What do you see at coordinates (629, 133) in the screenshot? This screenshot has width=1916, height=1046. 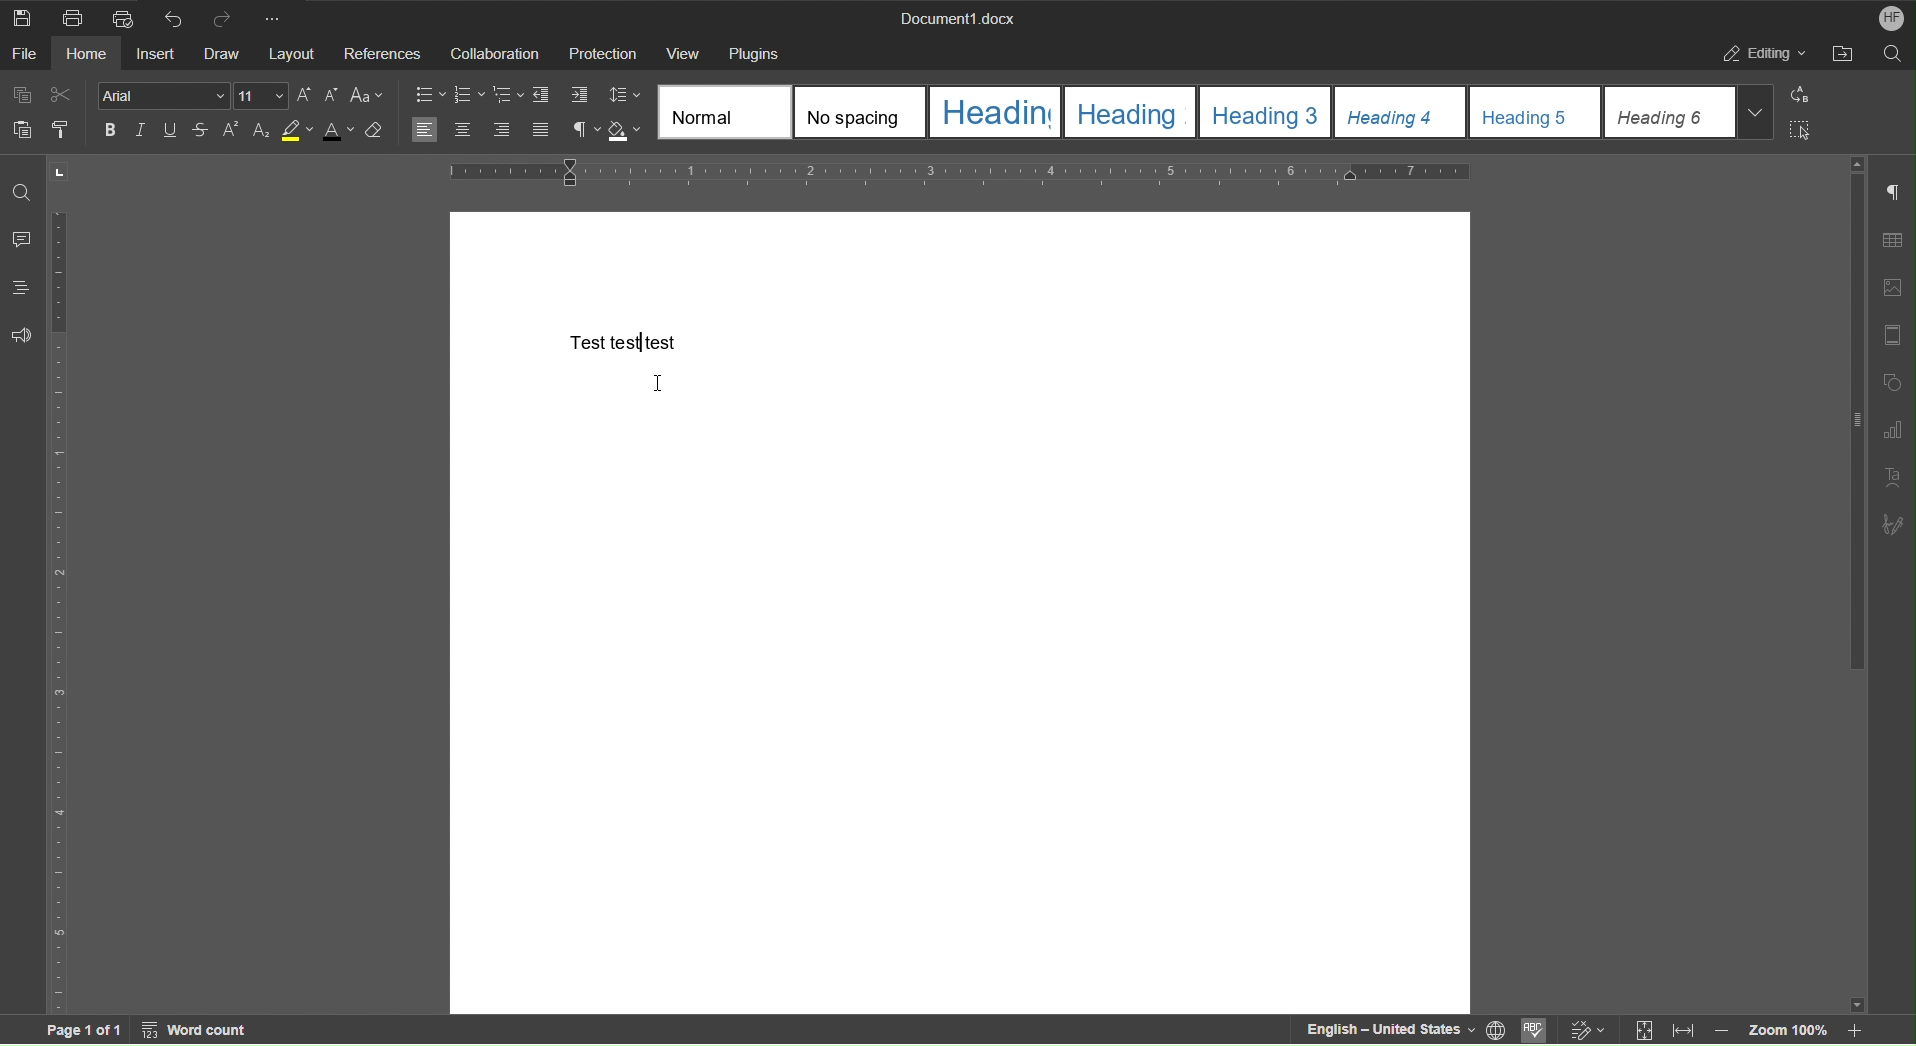 I see `Shadow` at bounding box center [629, 133].